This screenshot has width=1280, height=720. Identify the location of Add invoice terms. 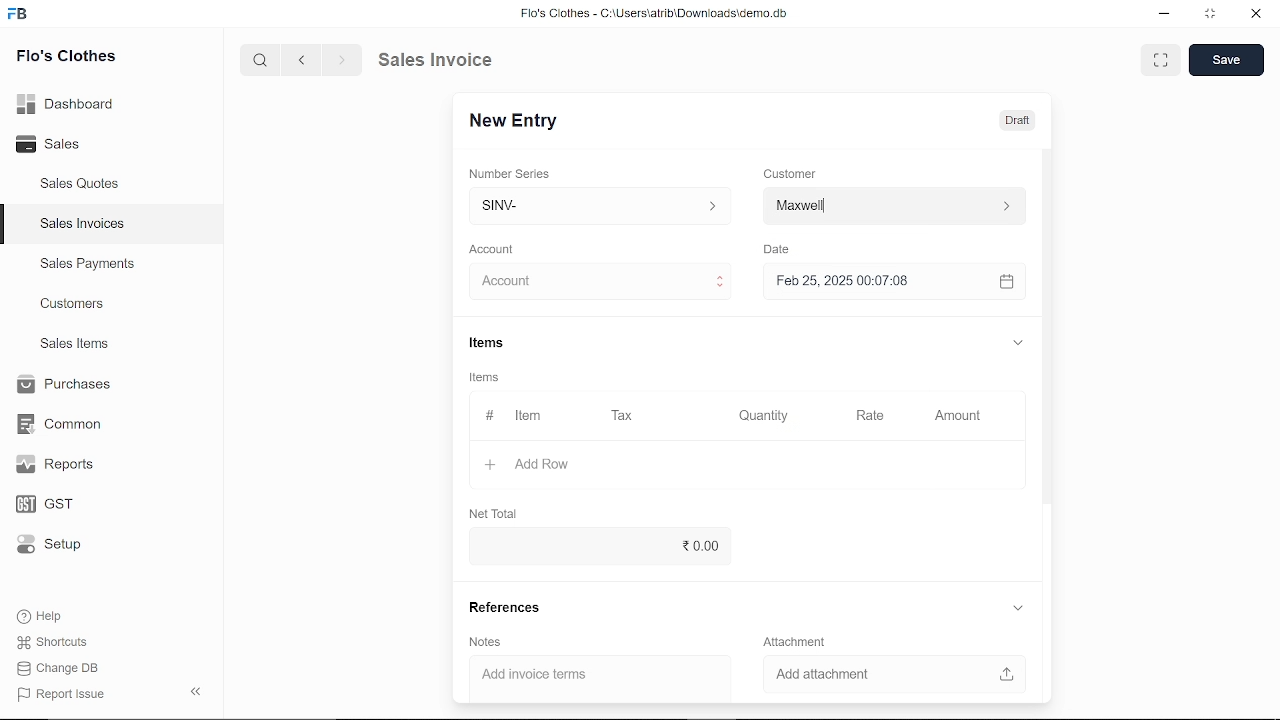
(601, 676).